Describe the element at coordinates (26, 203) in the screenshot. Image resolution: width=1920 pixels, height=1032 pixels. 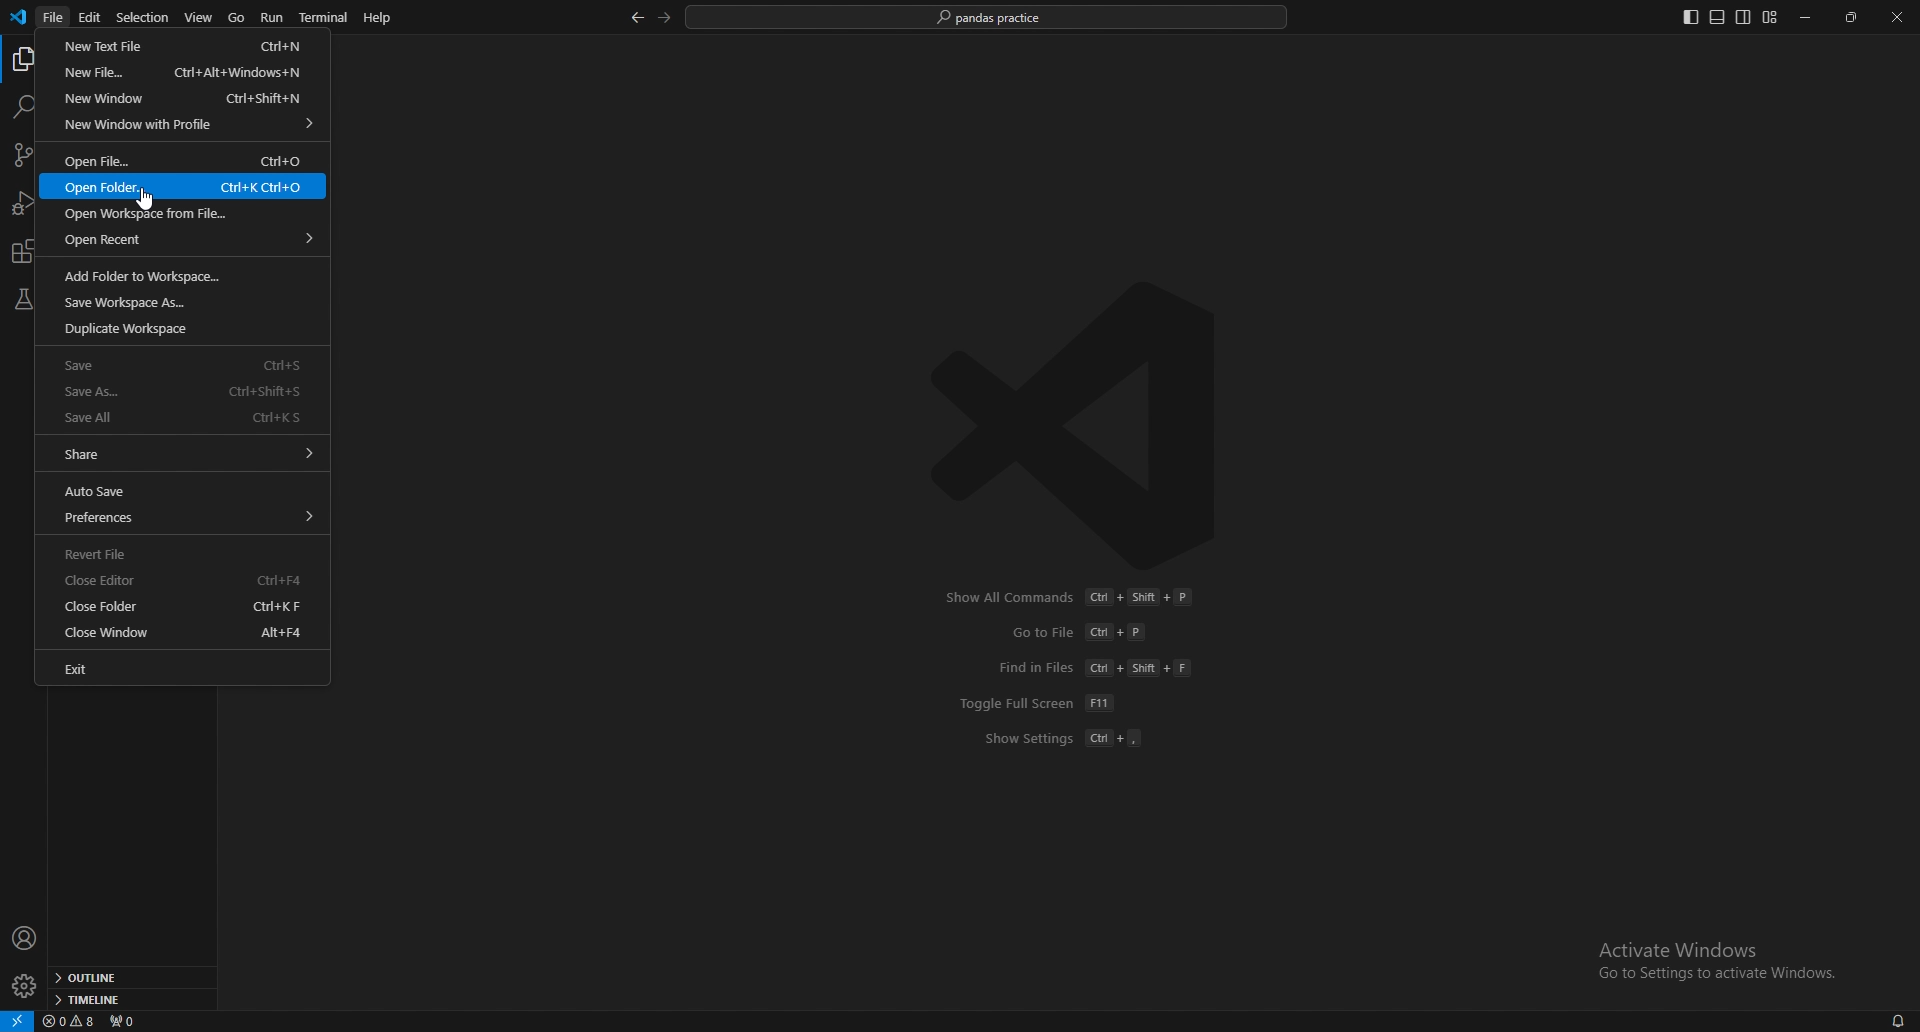
I see `run and debug` at that location.